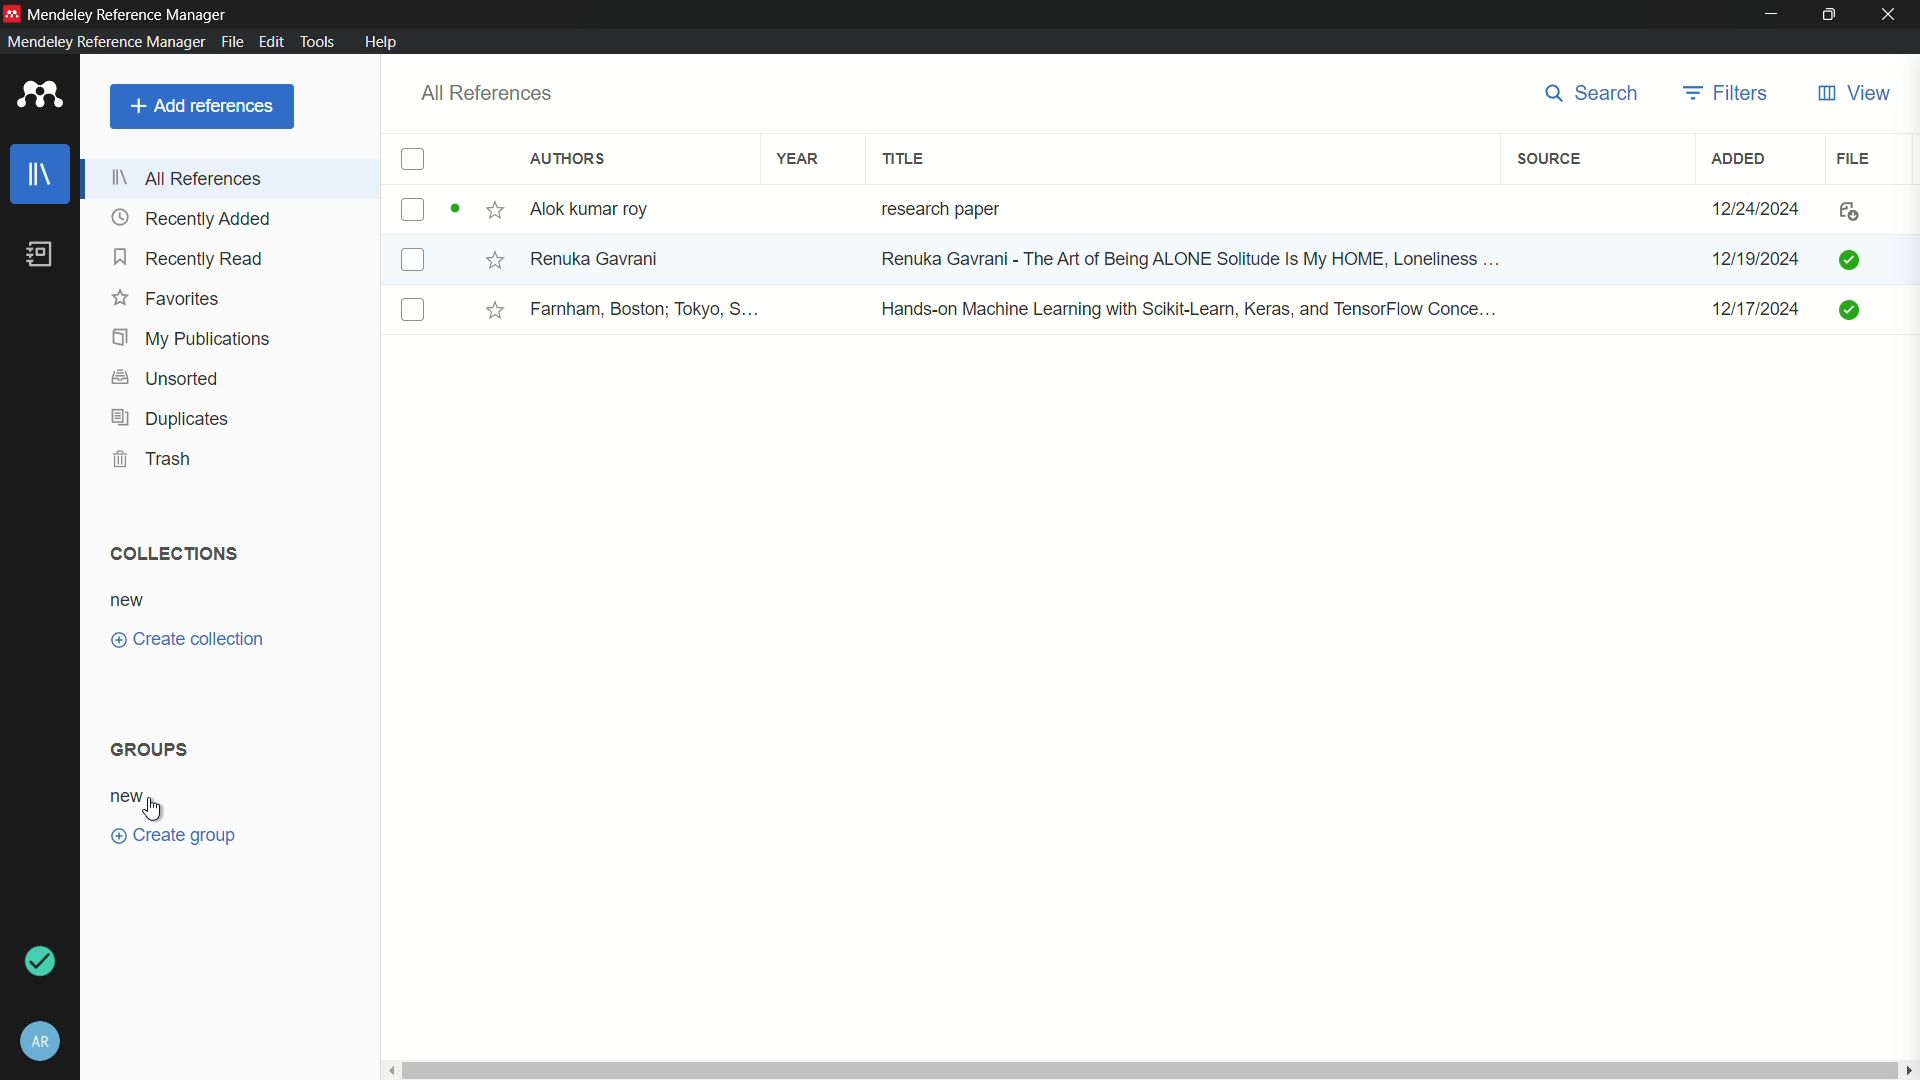 The width and height of the screenshot is (1920, 1080). I want to click on close app, so click(1891, 14).